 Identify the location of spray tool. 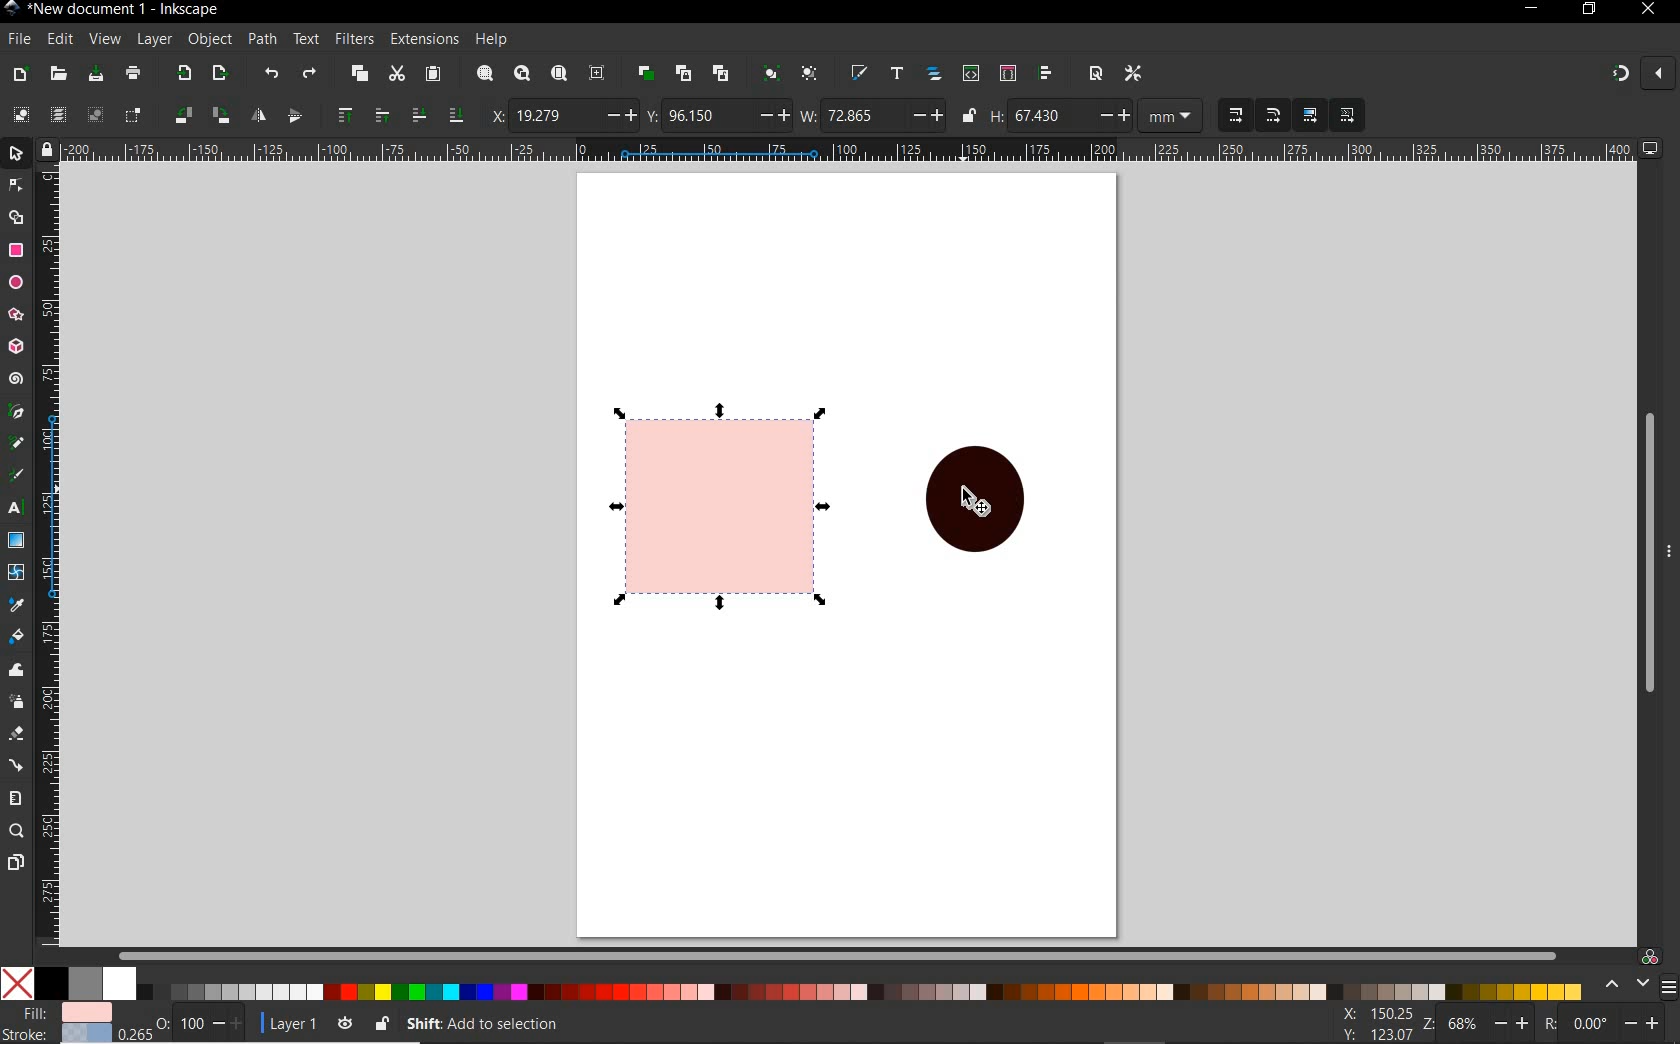
(18, 704).